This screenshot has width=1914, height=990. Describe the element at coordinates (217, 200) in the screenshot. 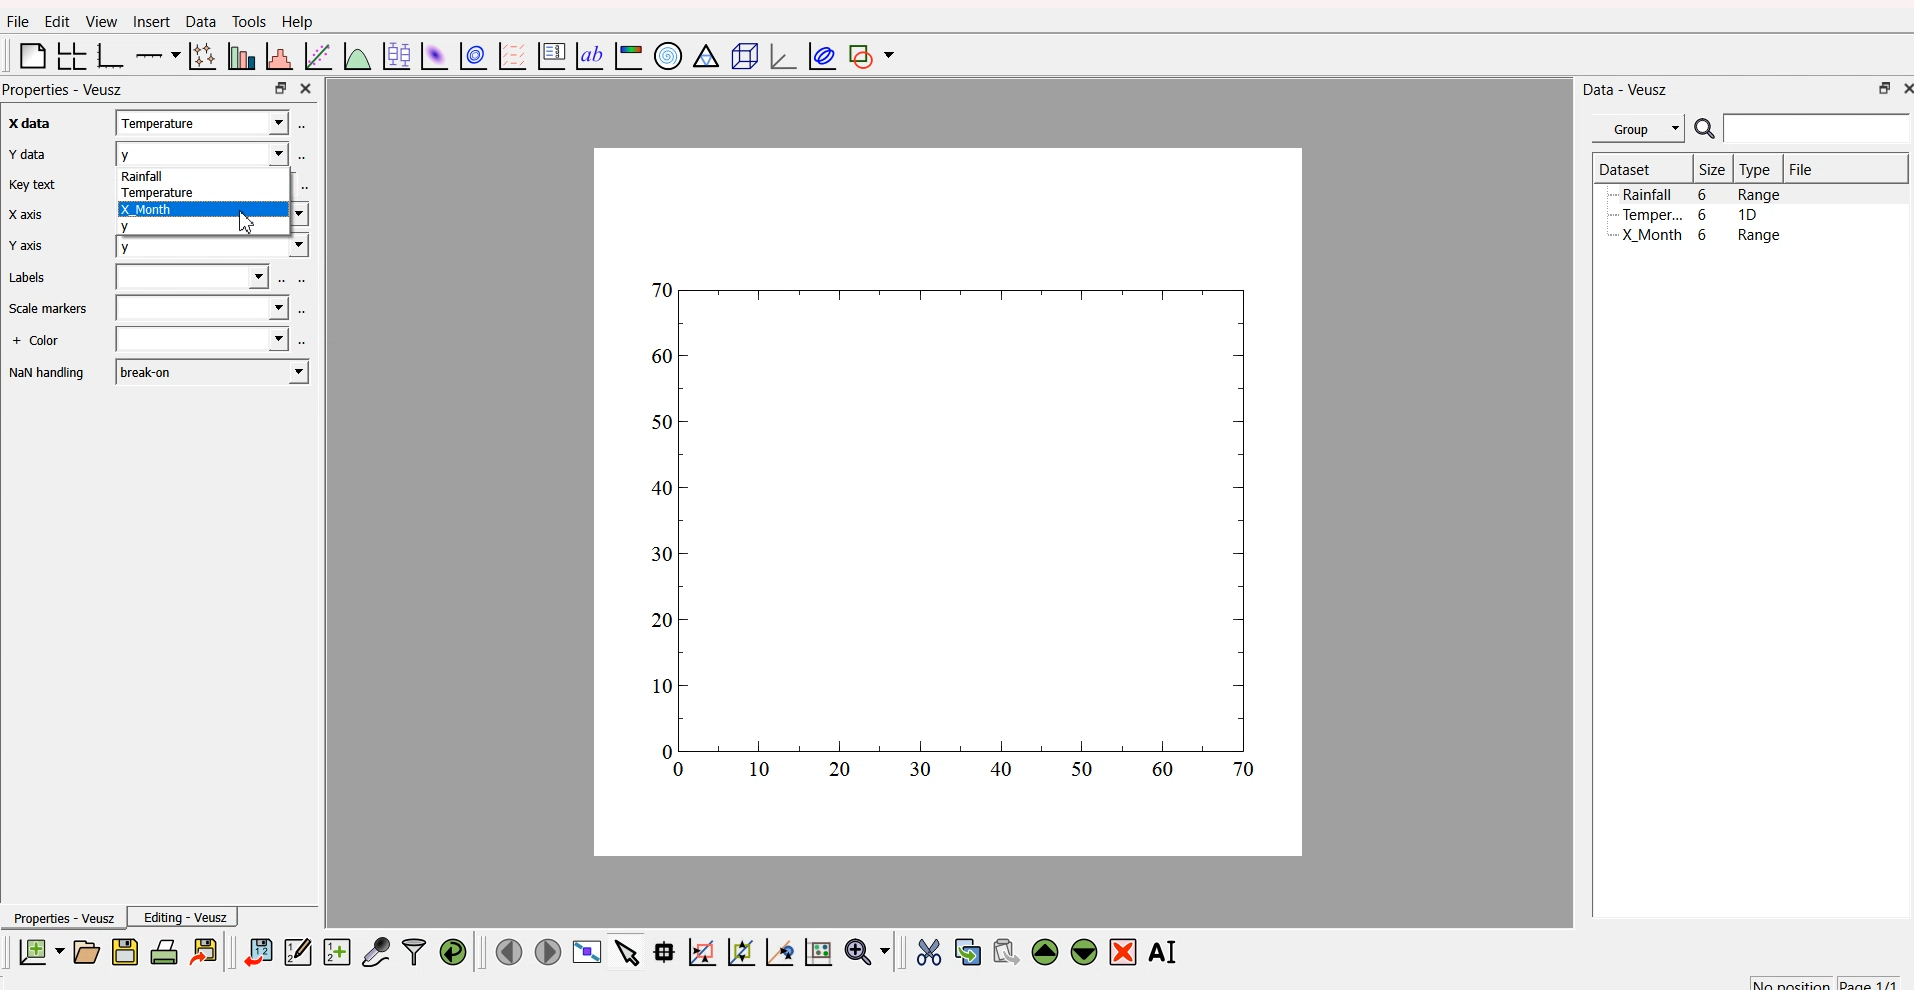

I see `Rainfall Temperature X Month x` at that location.